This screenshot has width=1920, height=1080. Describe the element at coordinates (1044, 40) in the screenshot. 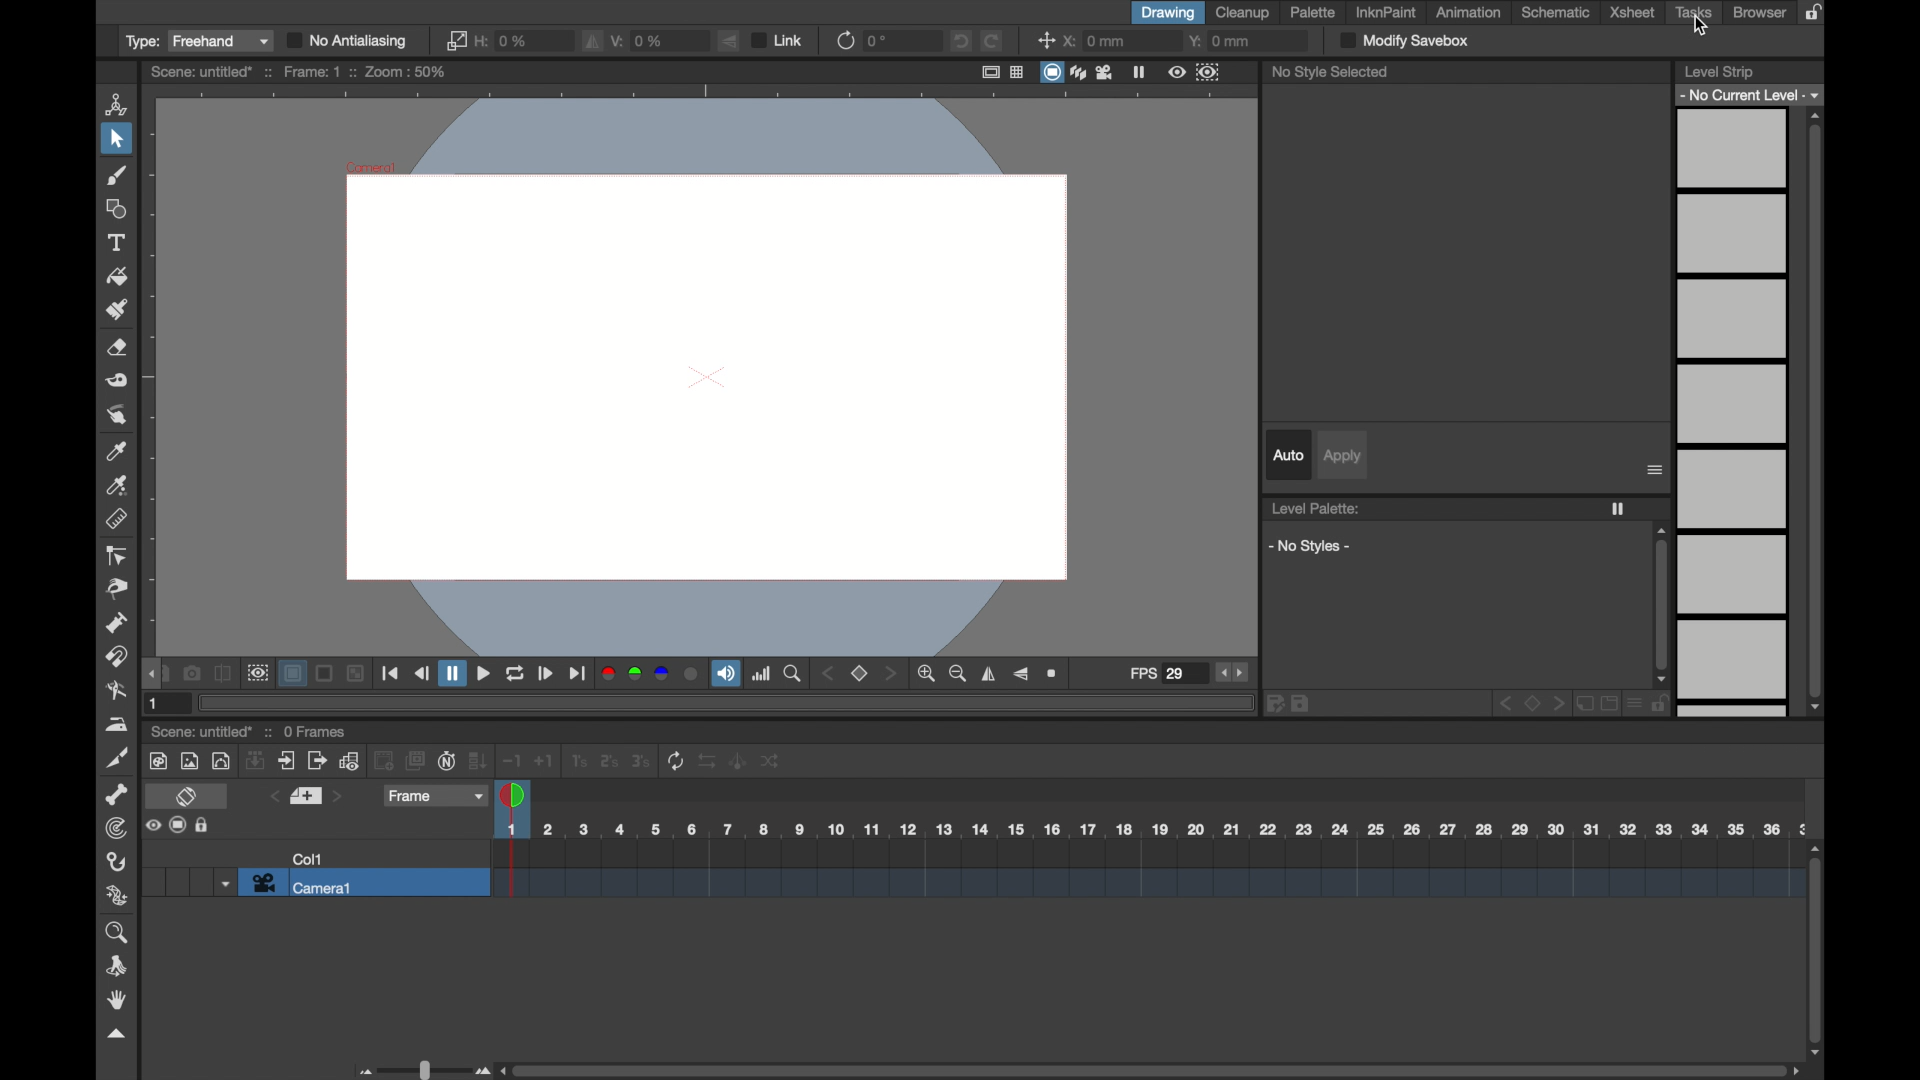

I see `center` at that location.